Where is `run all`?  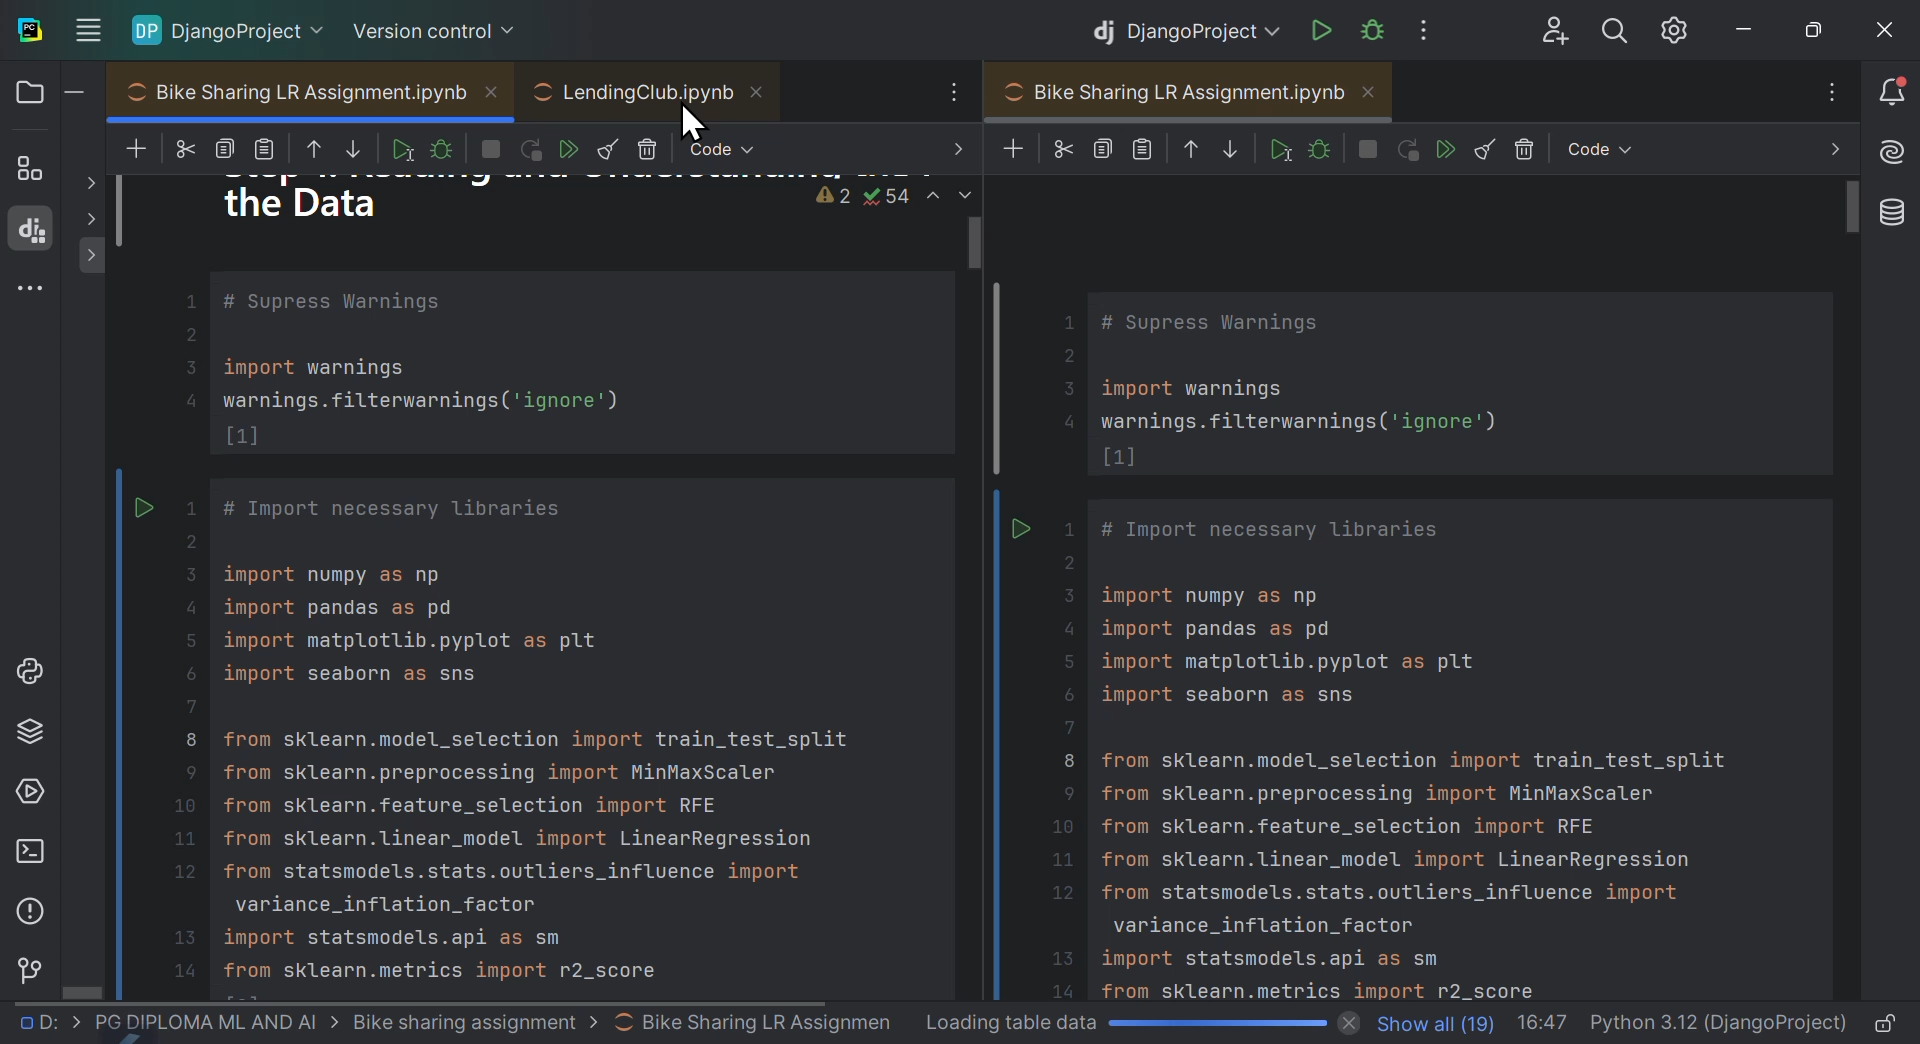 run all is located at coordinates (1448, 150).